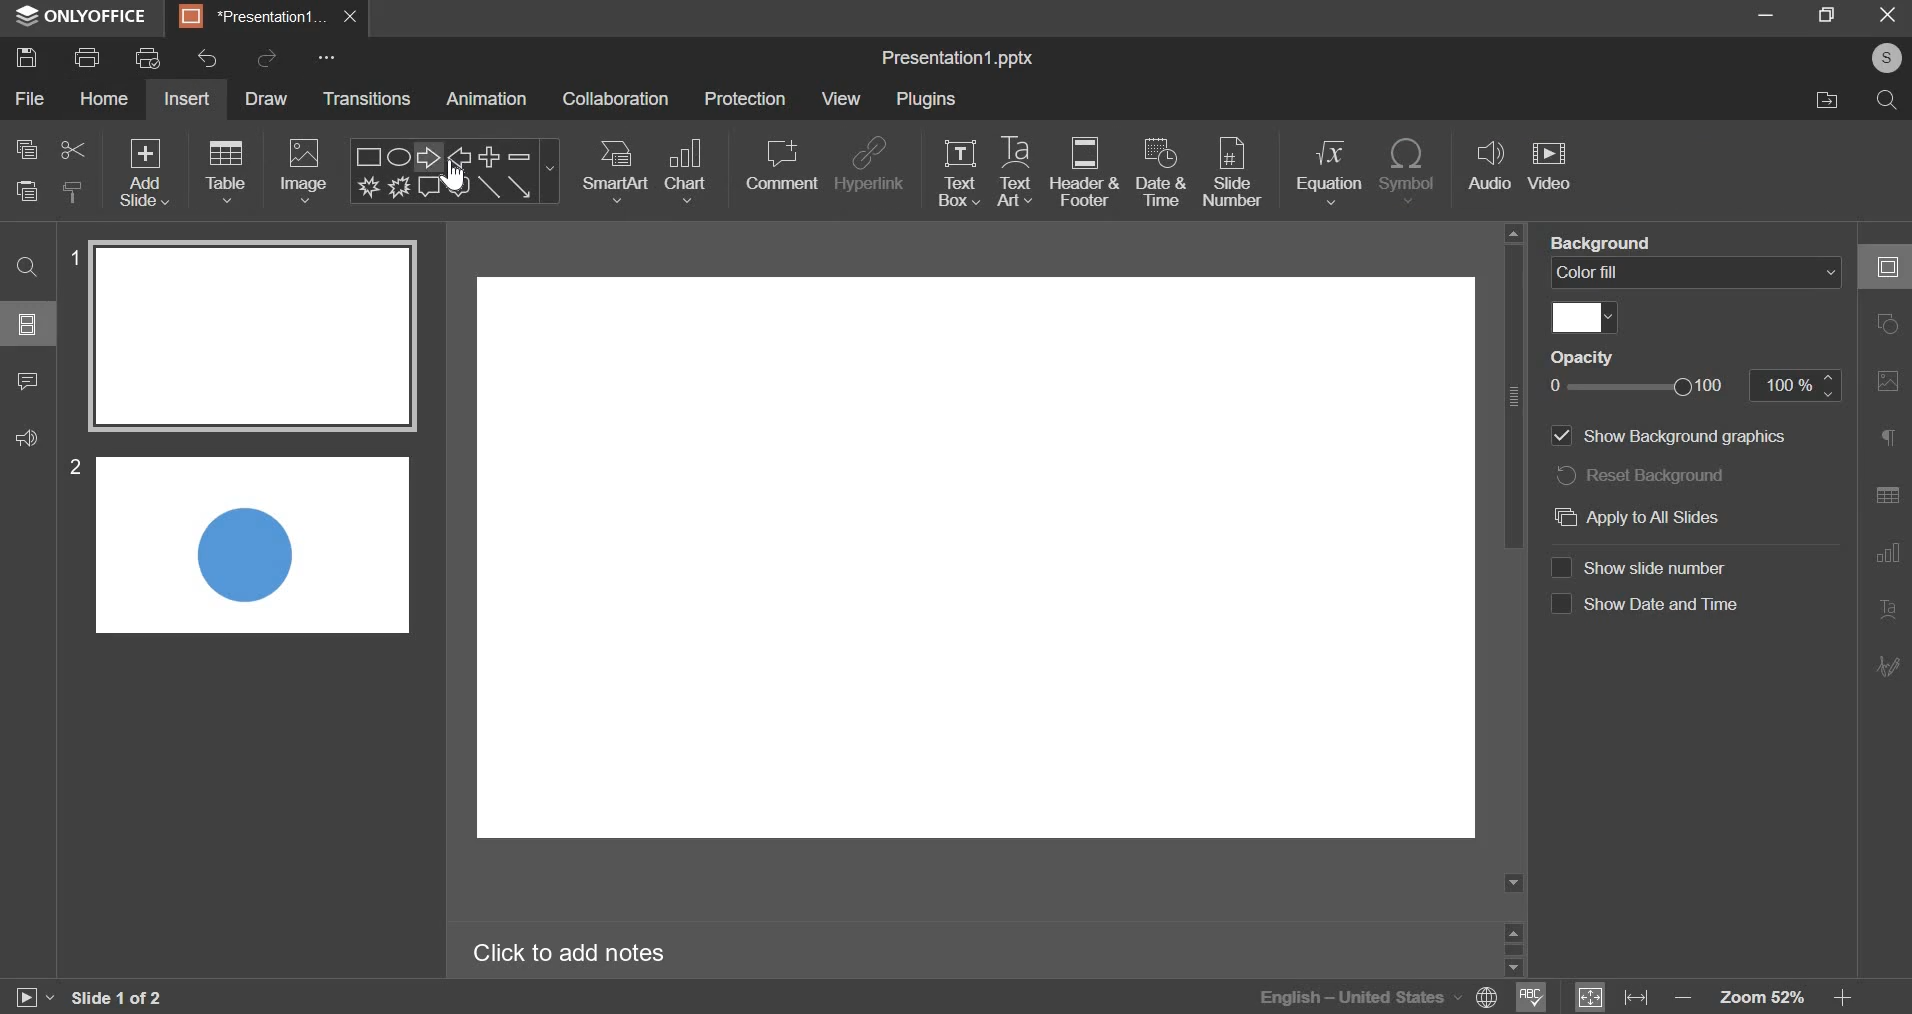 This screenshot has height=1014, width=1912. What do you see at coordinates (430, 187) in the screenshot?
I see `Rectangular callout` at bounding box center [430, 187].